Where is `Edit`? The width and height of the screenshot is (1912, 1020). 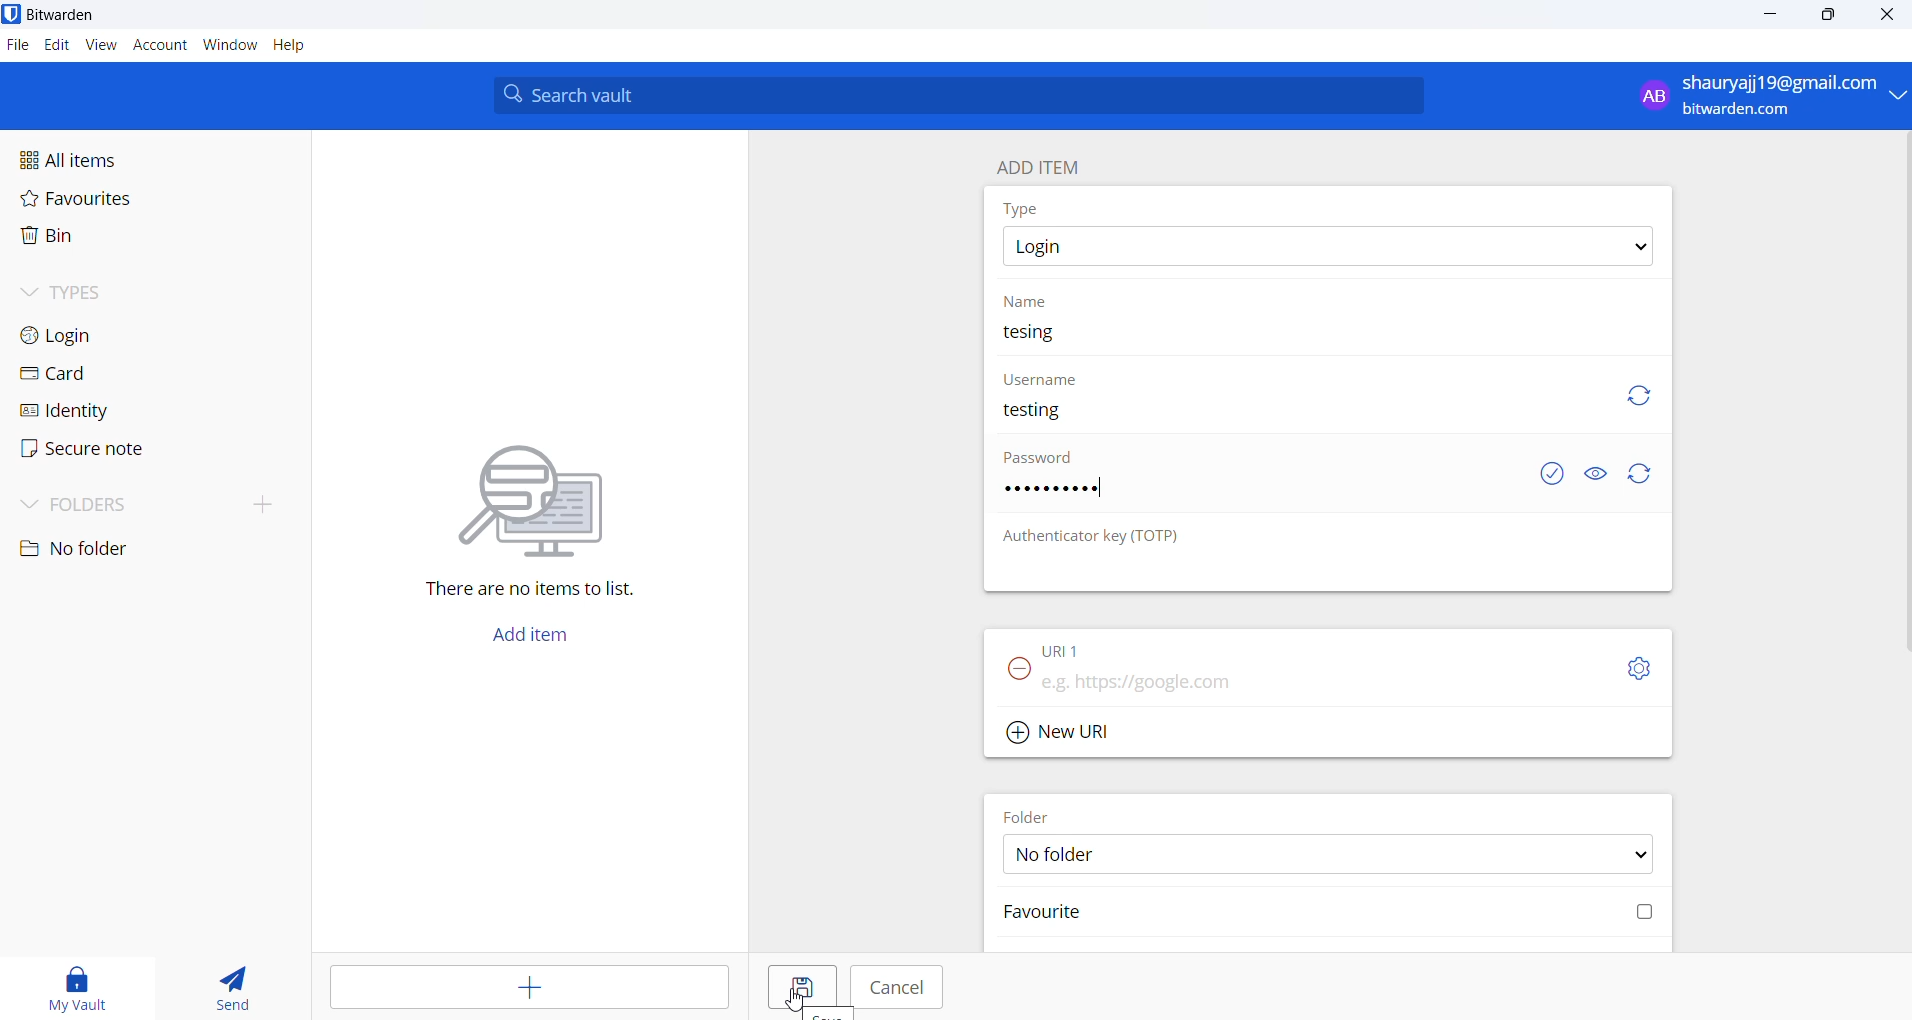
Edit is located at coordinates (56, 46).